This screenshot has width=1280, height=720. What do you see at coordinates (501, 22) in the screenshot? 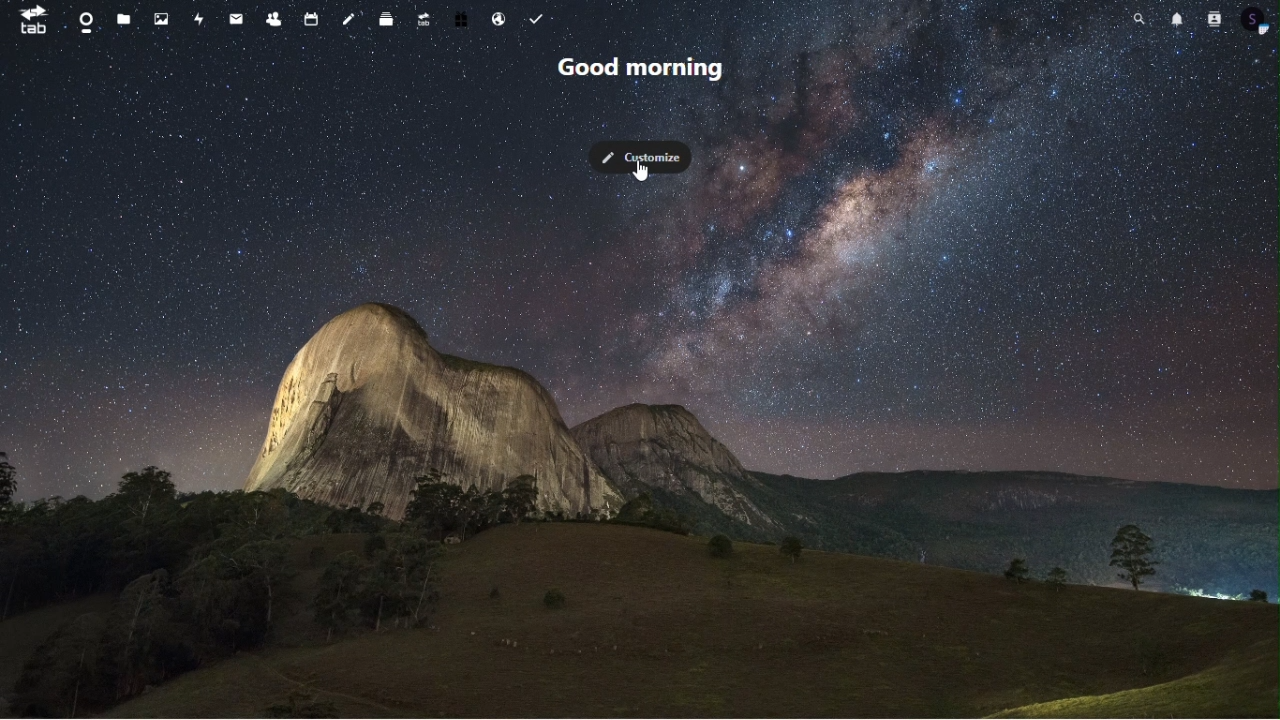
I see `email hosting` at bounding box center [501, 22].